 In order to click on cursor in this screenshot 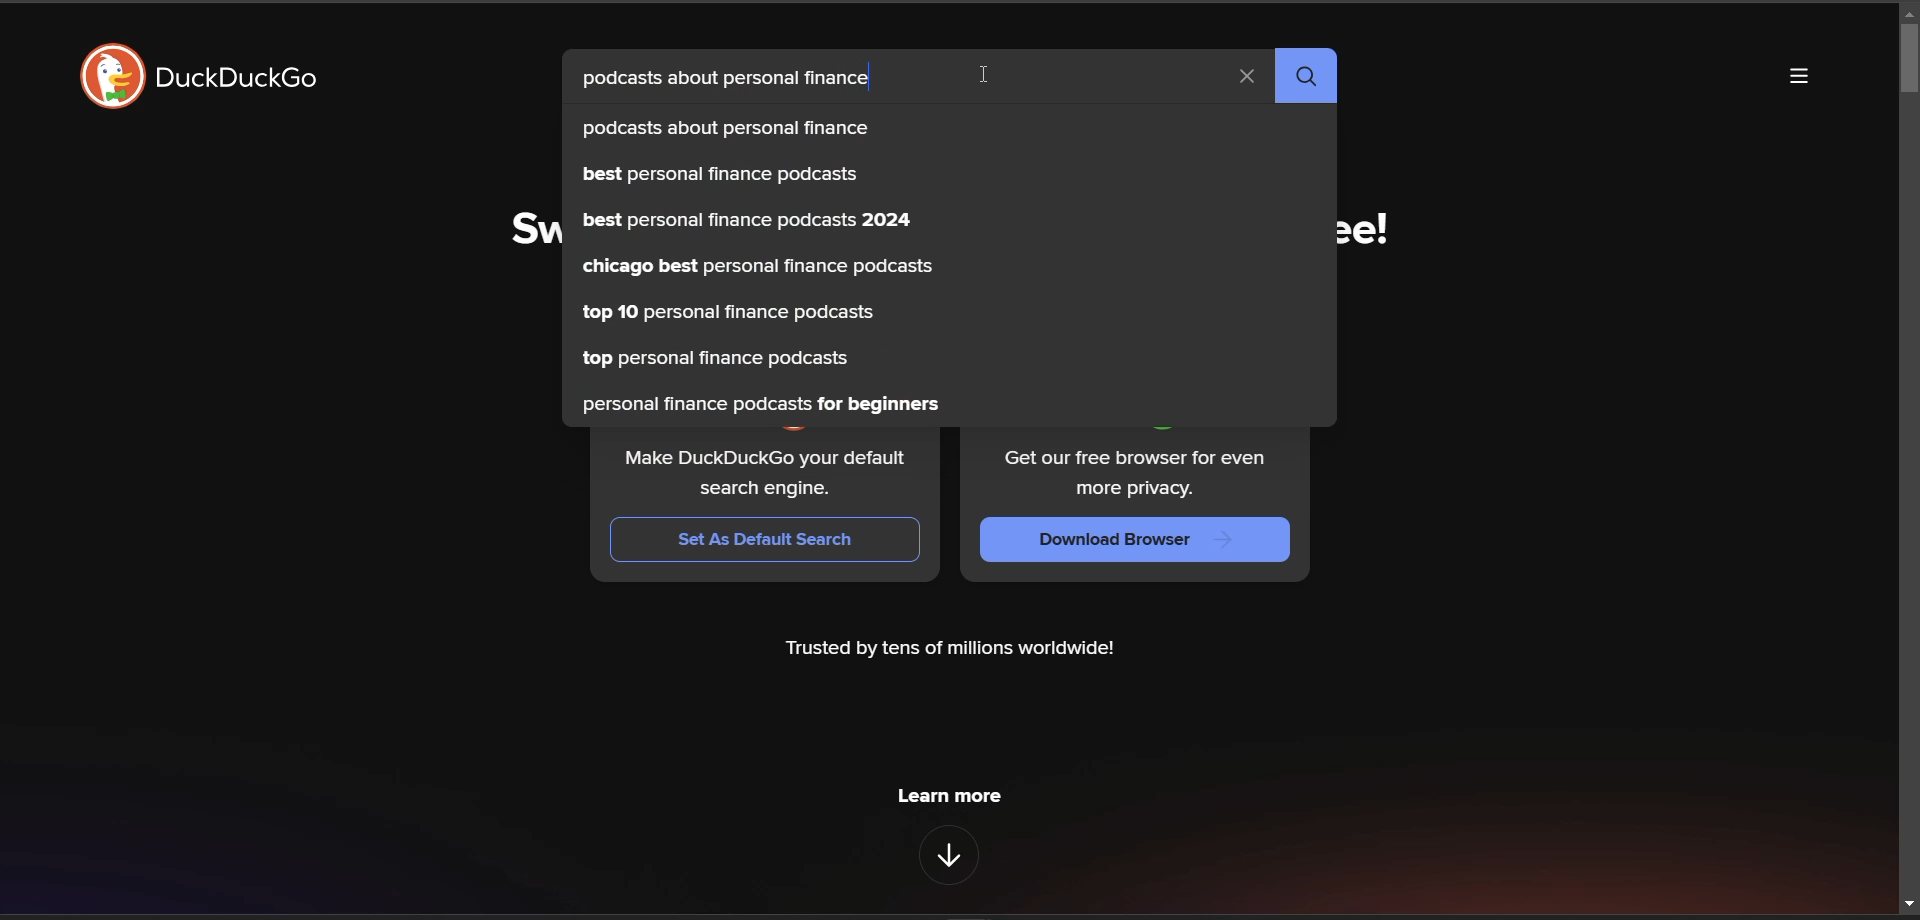, I will do `click(983, 73)`.